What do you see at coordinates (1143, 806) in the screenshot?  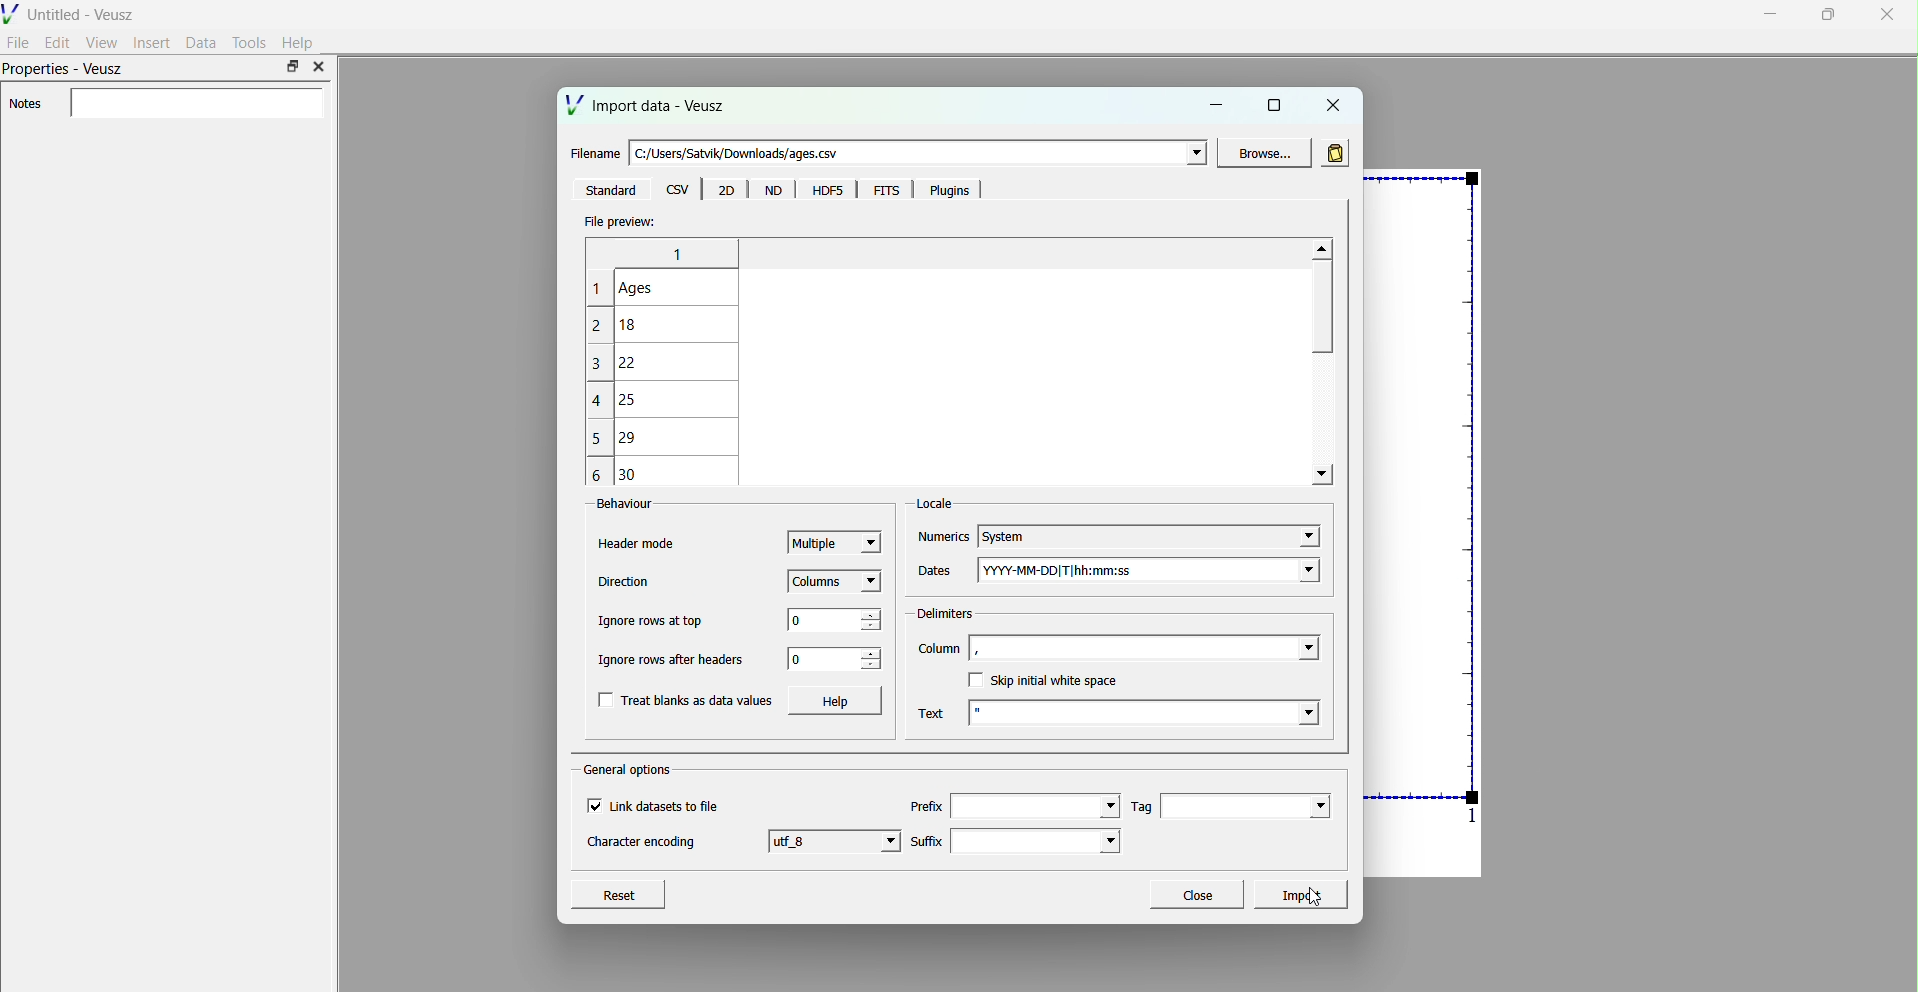 I see `Tag` at bounding box center [1143, 806].